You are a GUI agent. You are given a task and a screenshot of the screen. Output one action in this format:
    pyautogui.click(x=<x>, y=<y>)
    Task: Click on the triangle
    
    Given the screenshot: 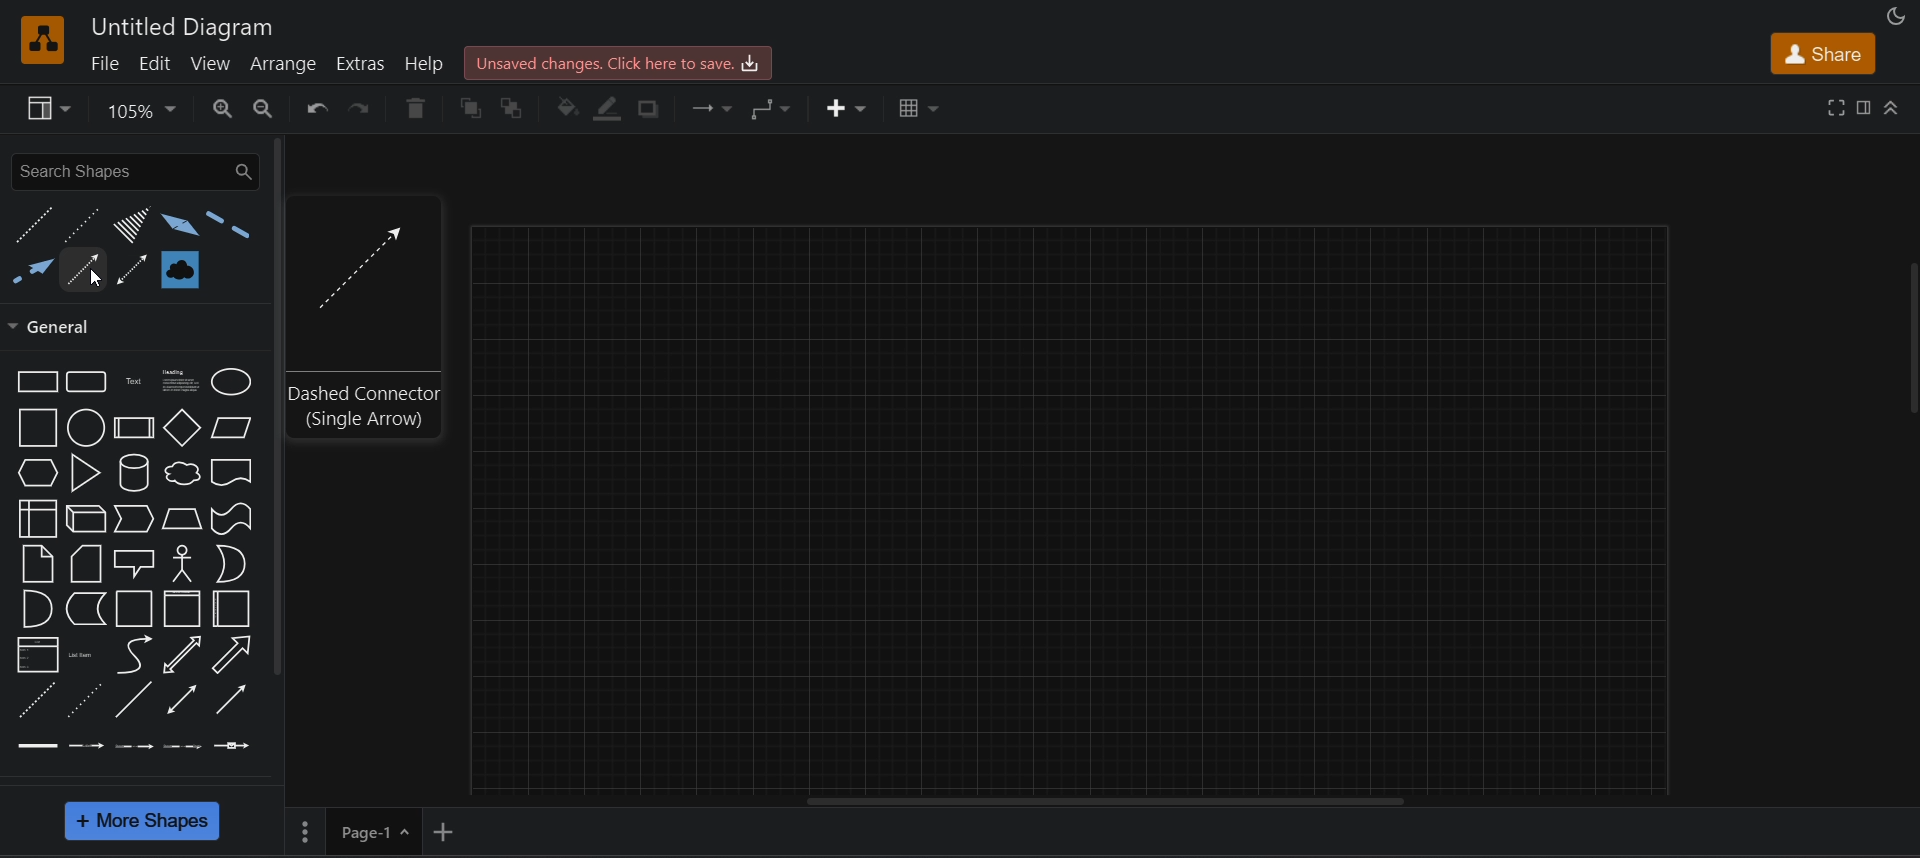 What is the action you would take?
    pyautogui.click(x=85, y=473)
    